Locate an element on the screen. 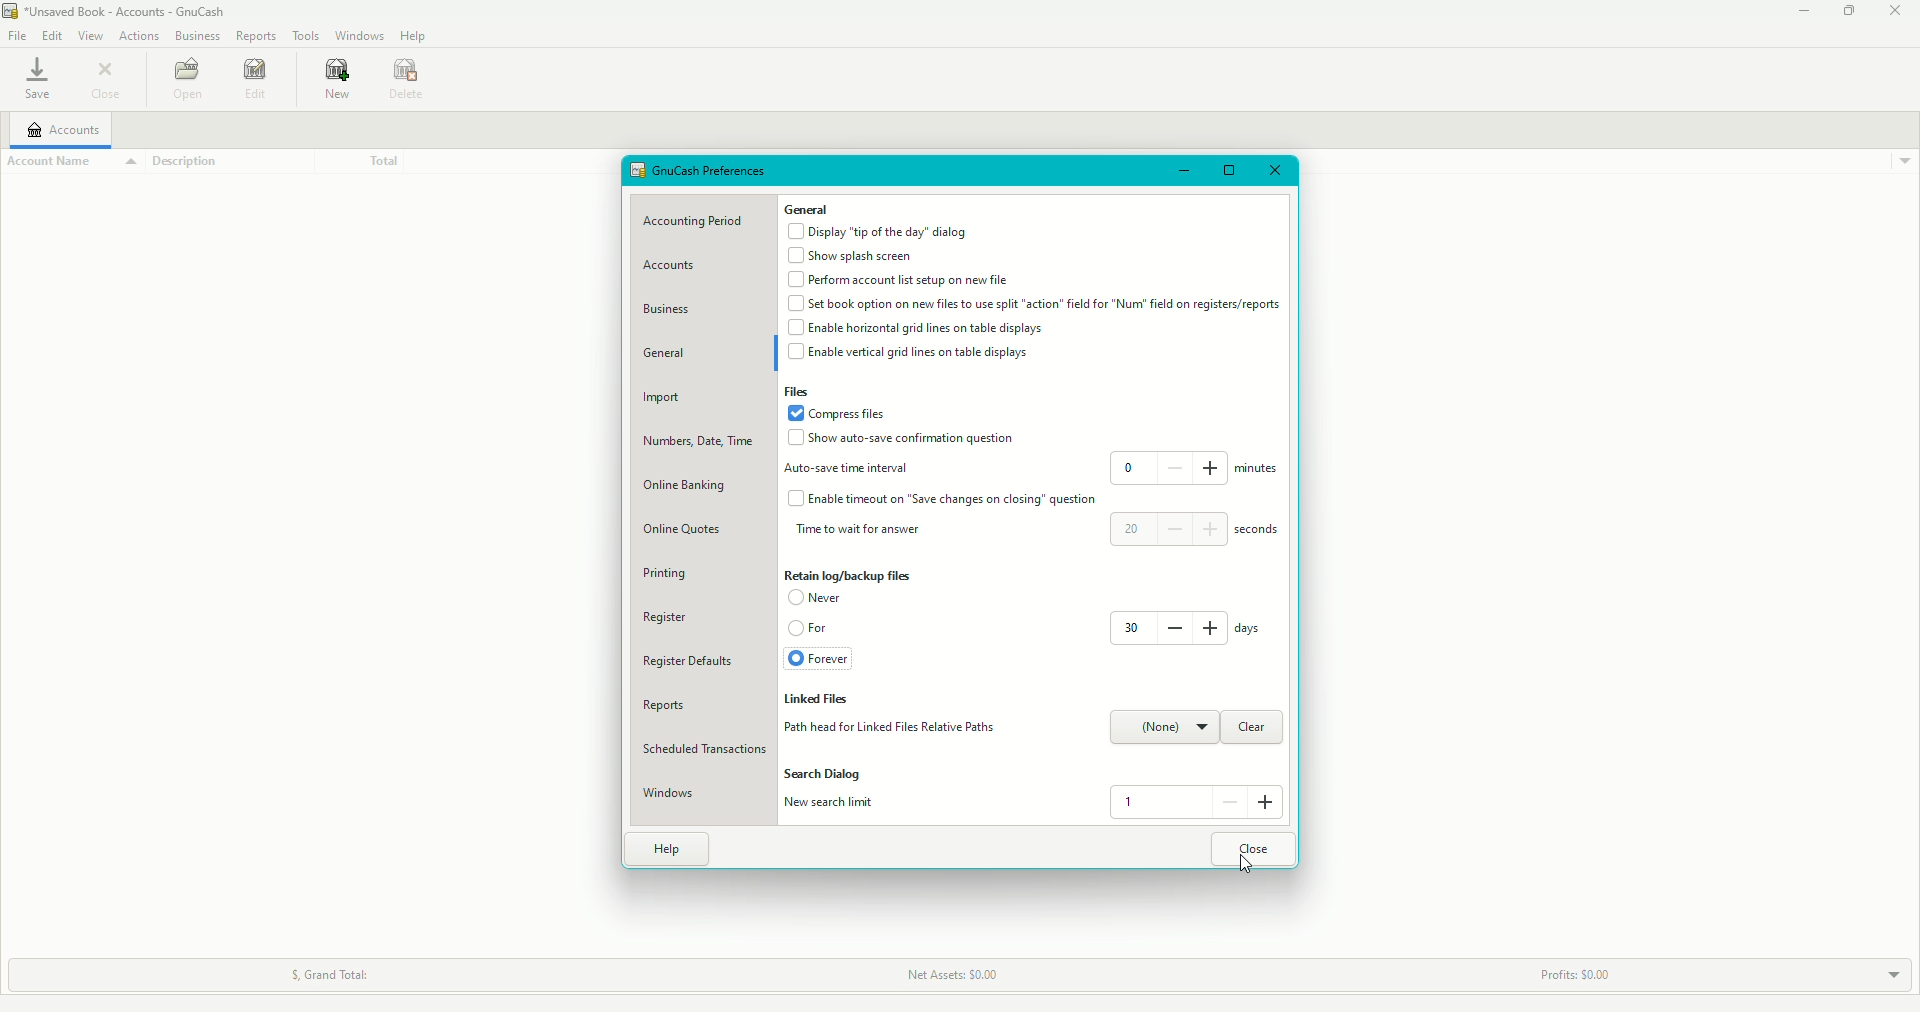 This screenshot has width=1920, height=1012. Actions is located at coordinates (140, 37).